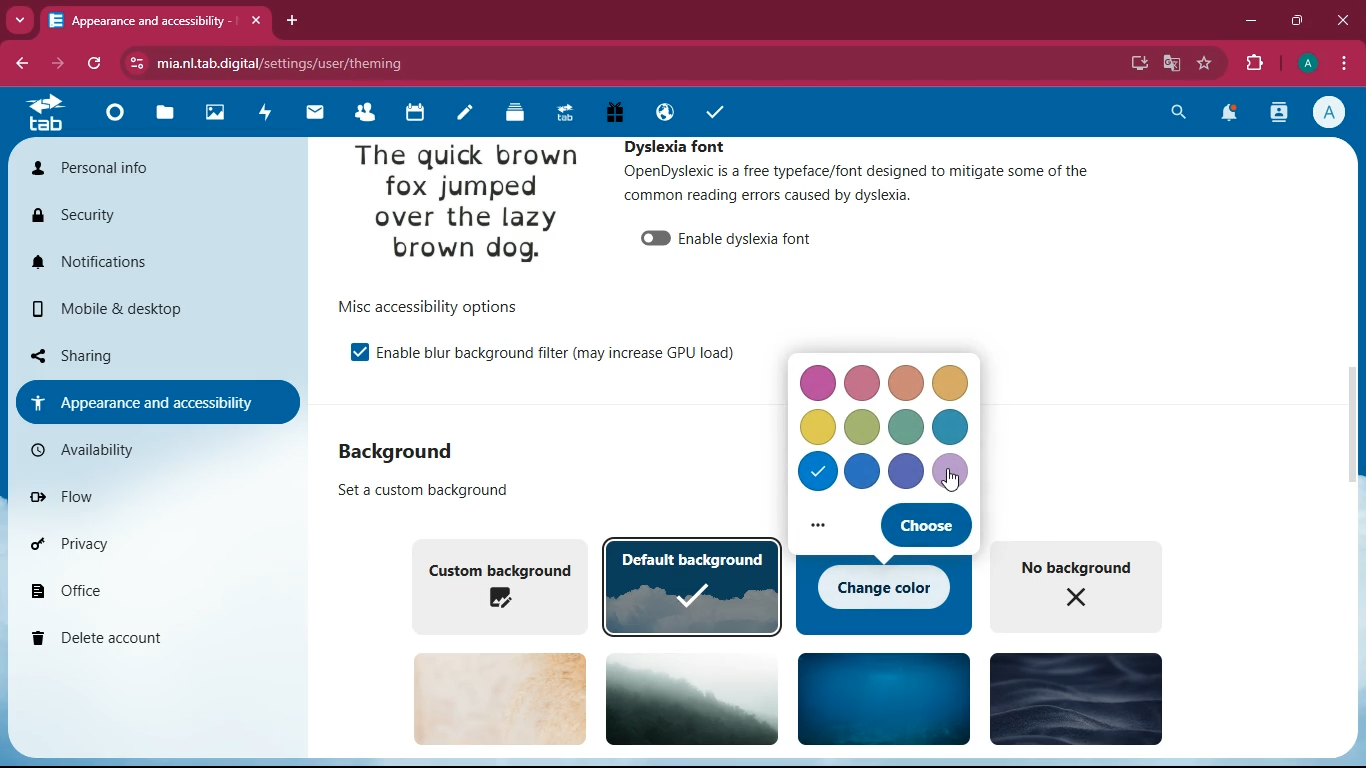 The width and height of the screenshot is (1366, 768). What do you see at coordinates (681, 146) in the screenshot?
I see `dyslexia font` at bounding box center [681, 146].